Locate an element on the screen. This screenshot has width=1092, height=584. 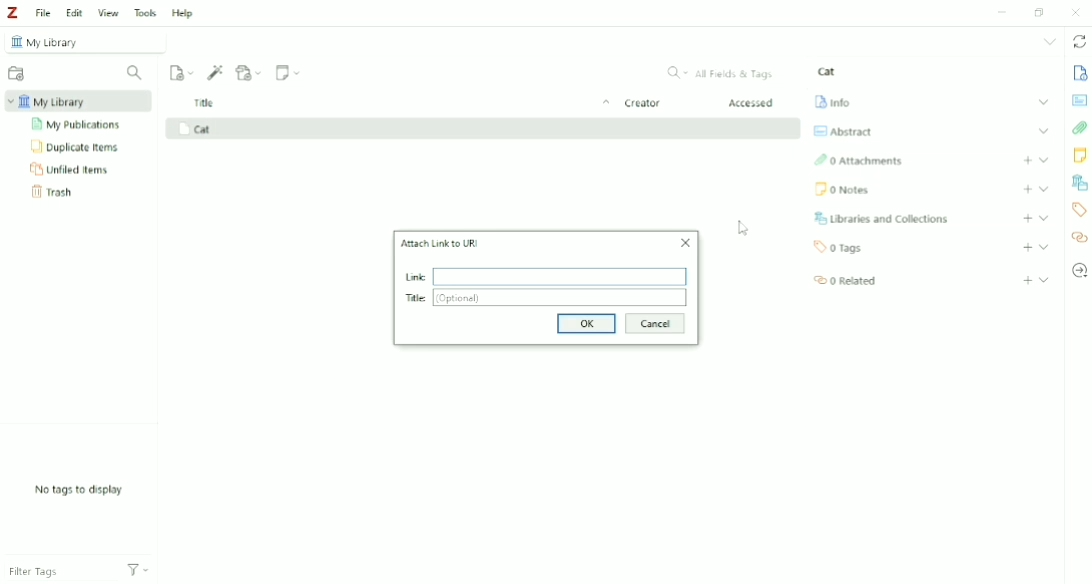
Cat is located at coordinates (195, 129).